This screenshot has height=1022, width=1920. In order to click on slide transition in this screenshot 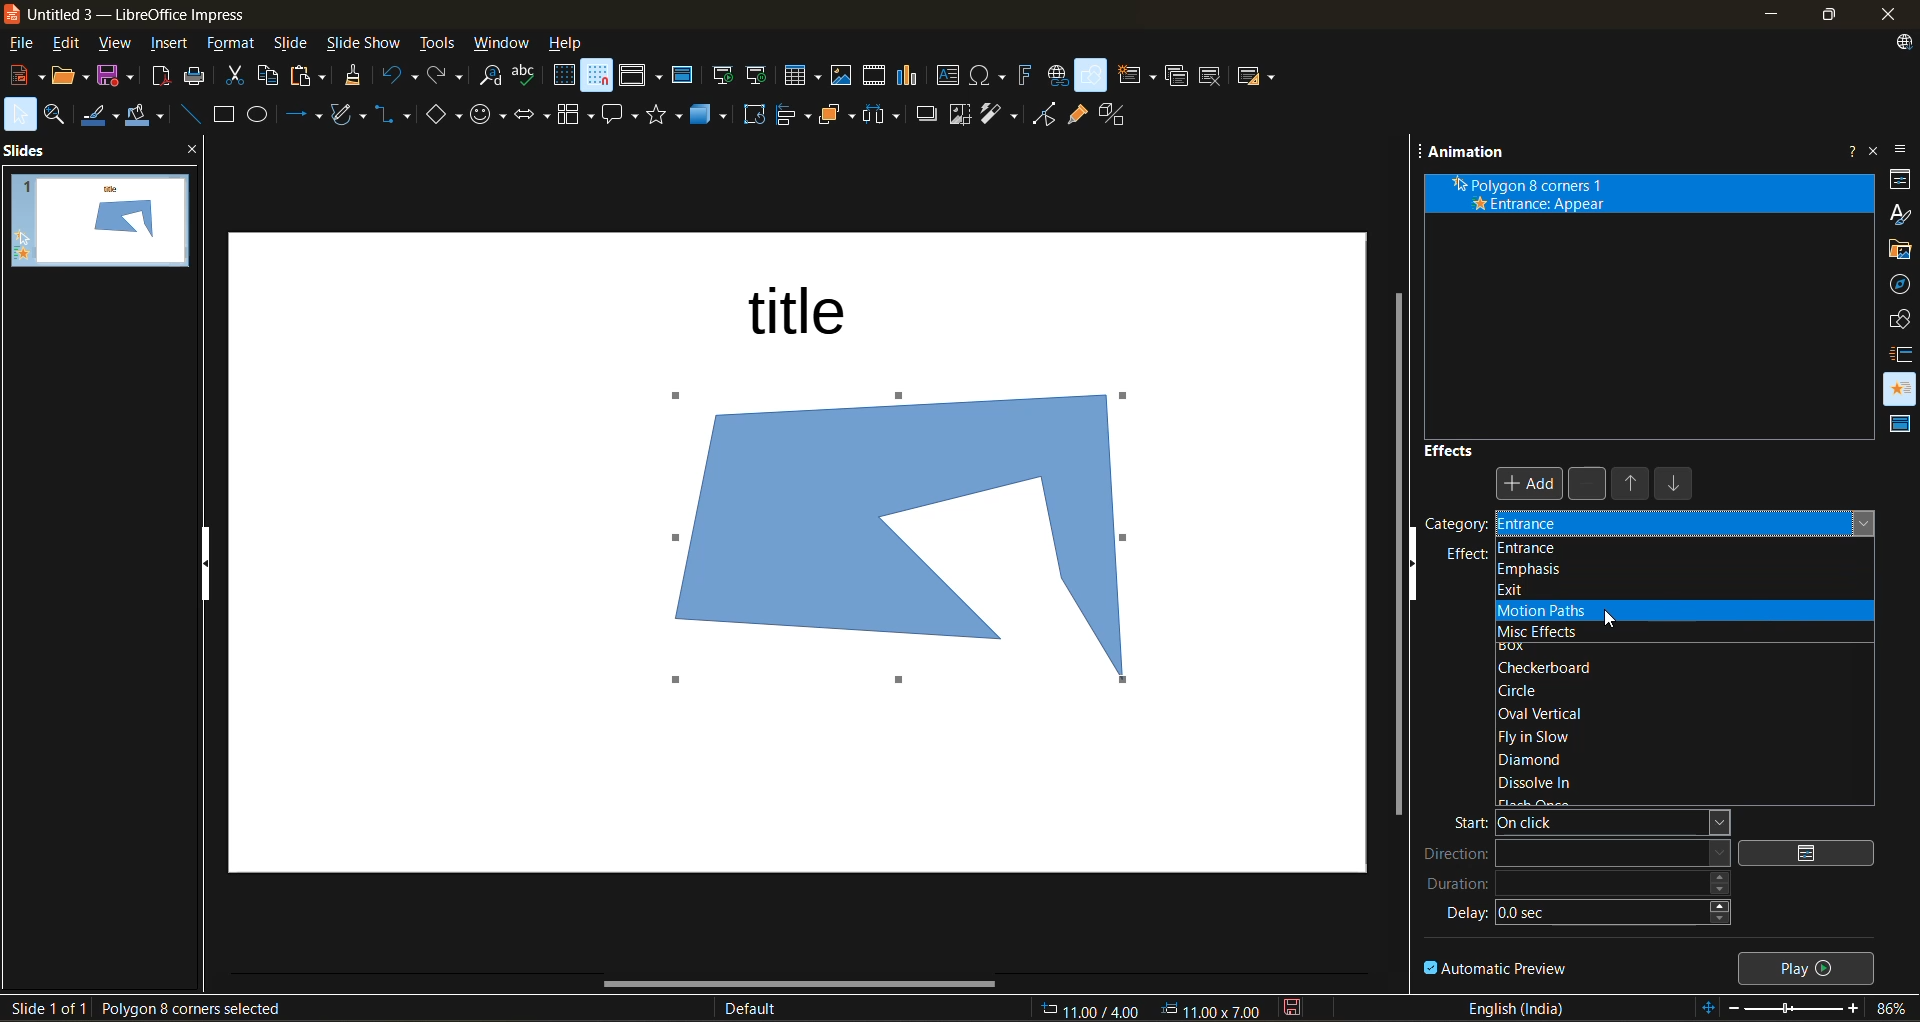, I will do `click(1898, 351)`.